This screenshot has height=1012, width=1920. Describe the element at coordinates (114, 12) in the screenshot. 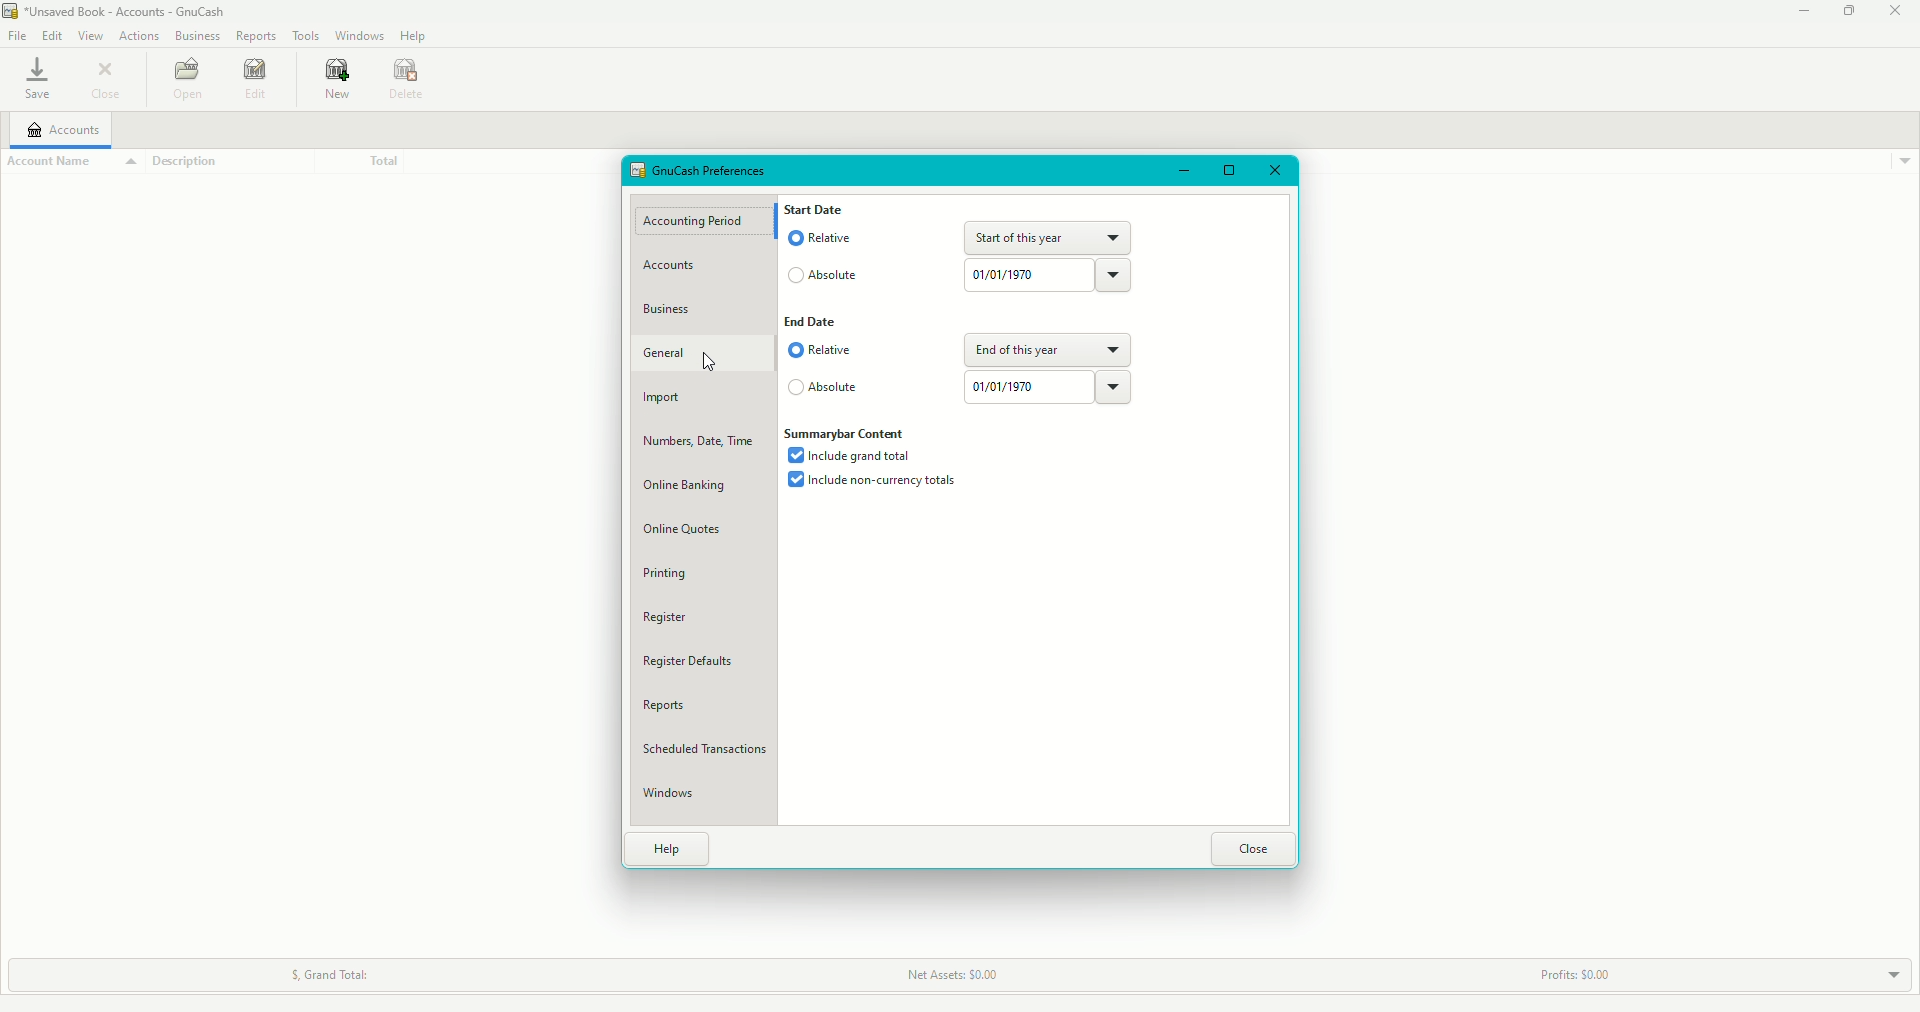

I see `GnuCash` at that location.